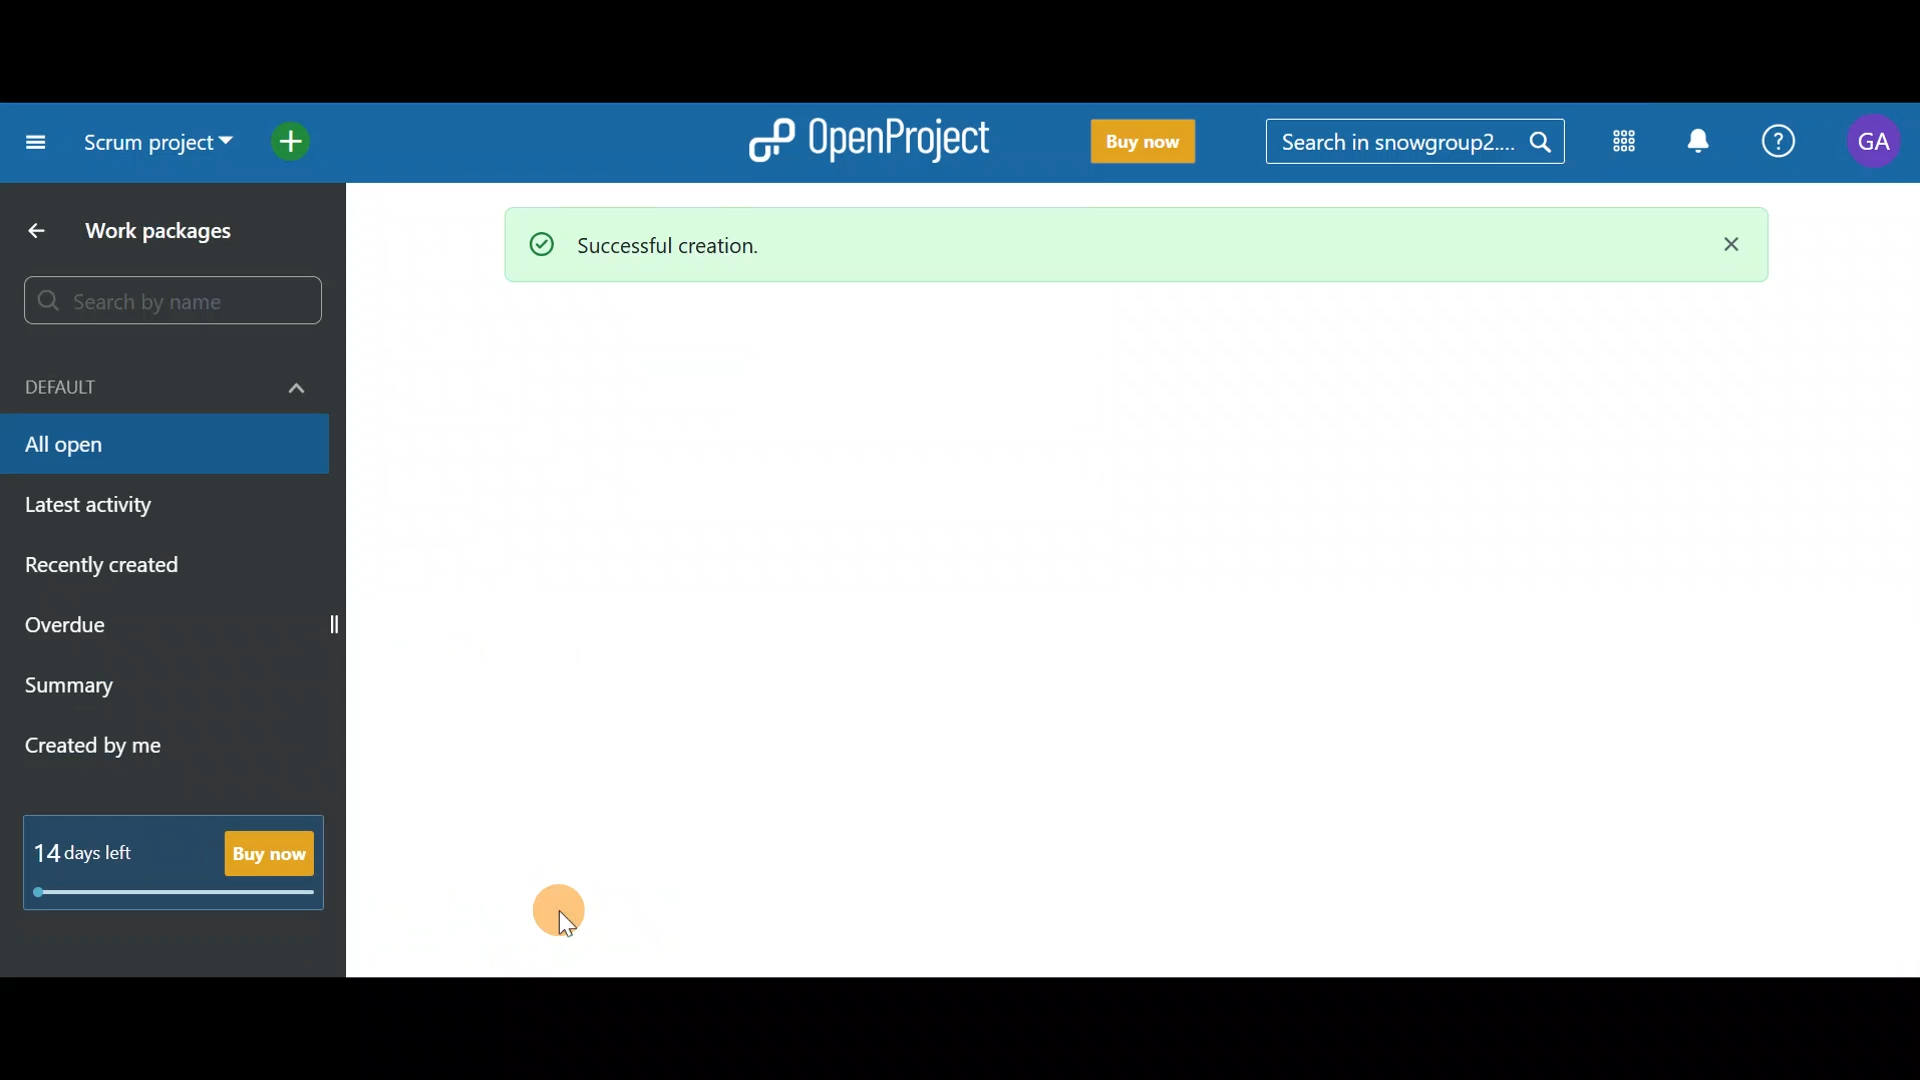 The image size is (1920, 1080). I want to click on Work packages, so click(184, 231).